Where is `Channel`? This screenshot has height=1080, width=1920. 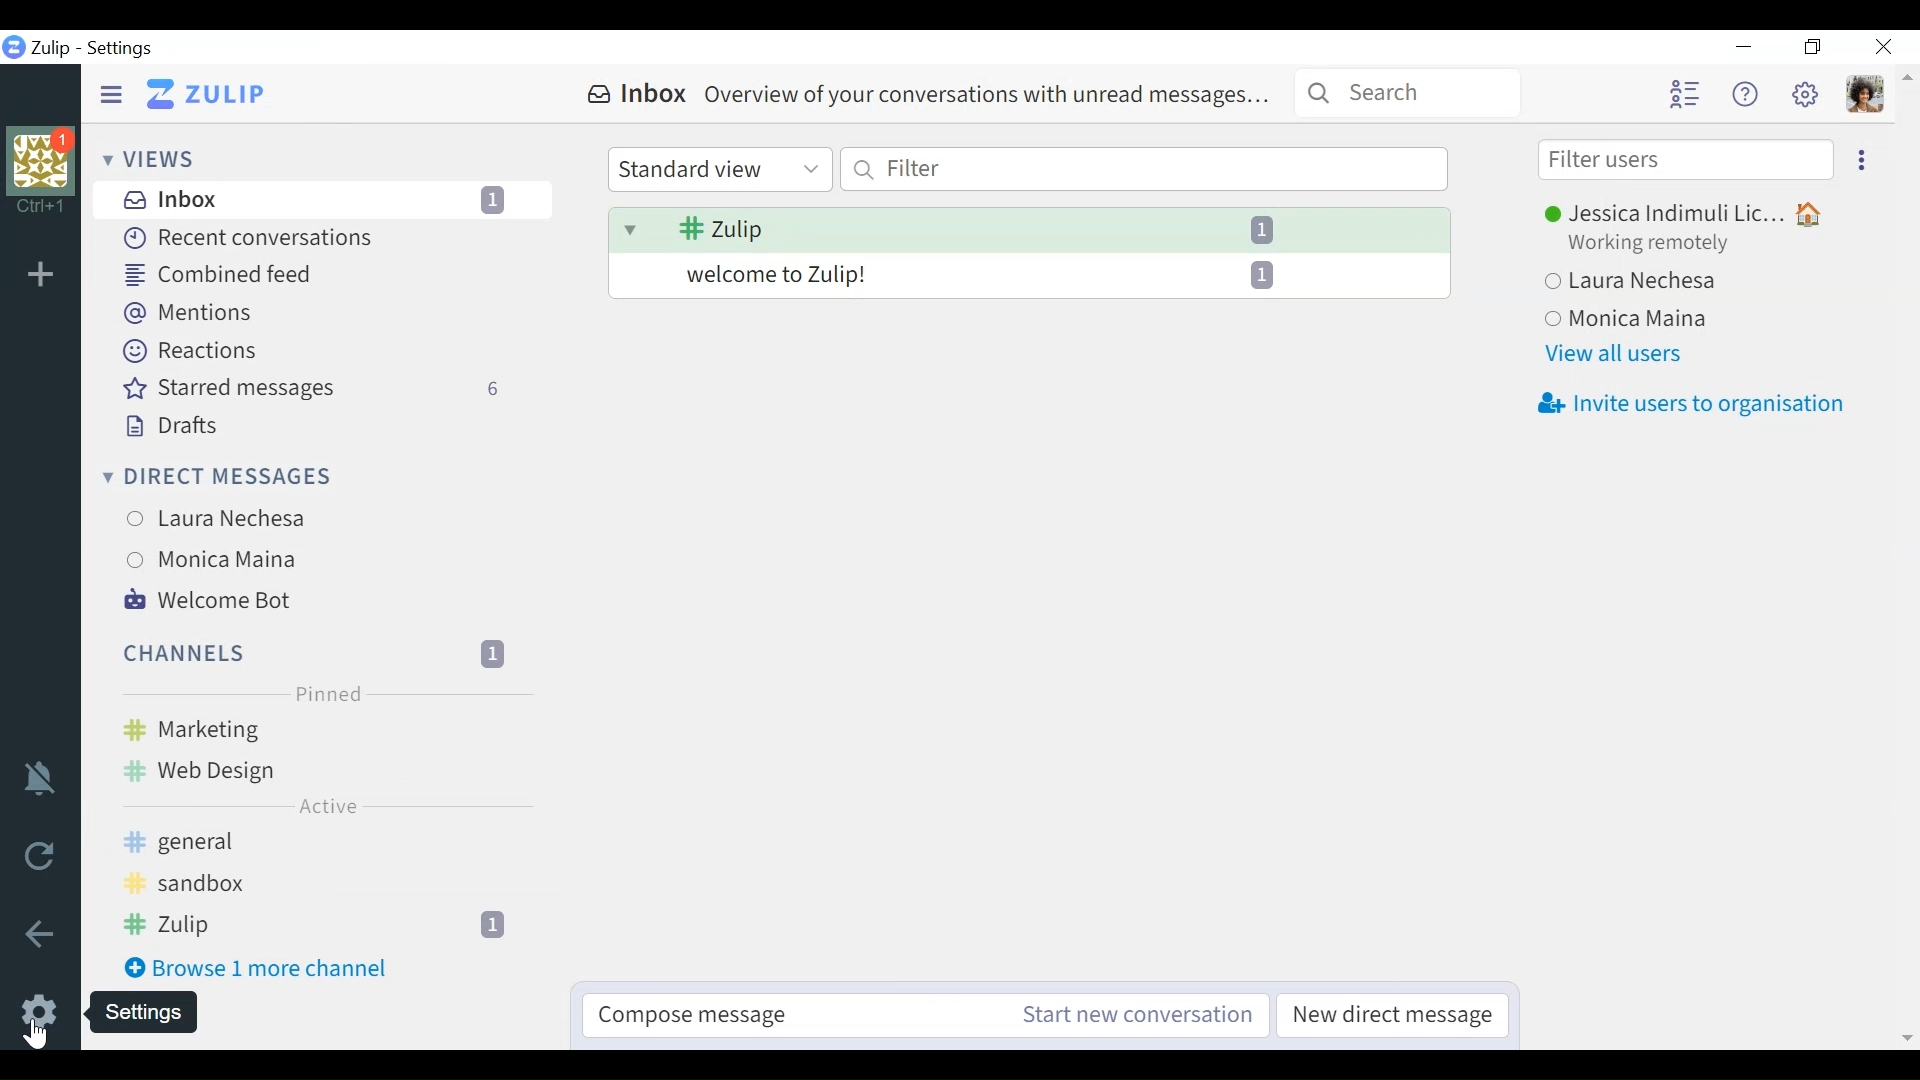 Channel is located at coordinates (322, 924).